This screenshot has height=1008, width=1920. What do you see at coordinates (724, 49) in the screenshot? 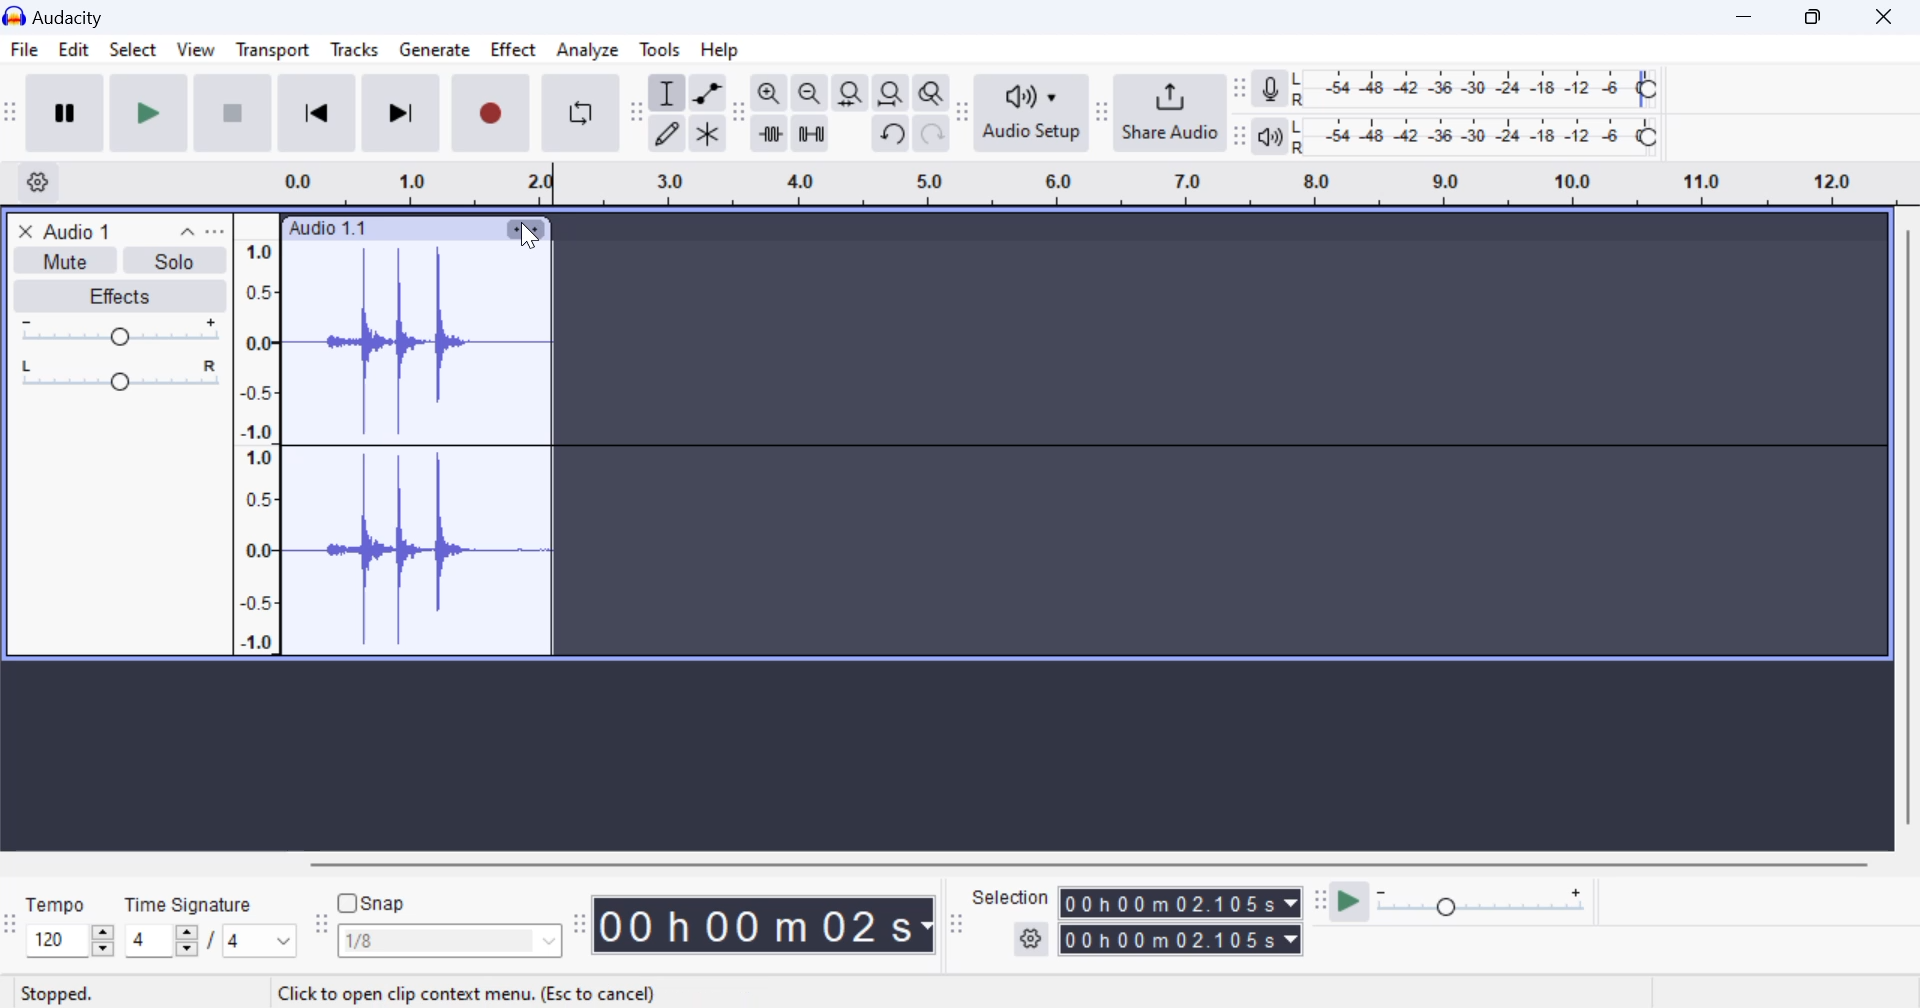
I see `Help` at bounding box center [724, 49].